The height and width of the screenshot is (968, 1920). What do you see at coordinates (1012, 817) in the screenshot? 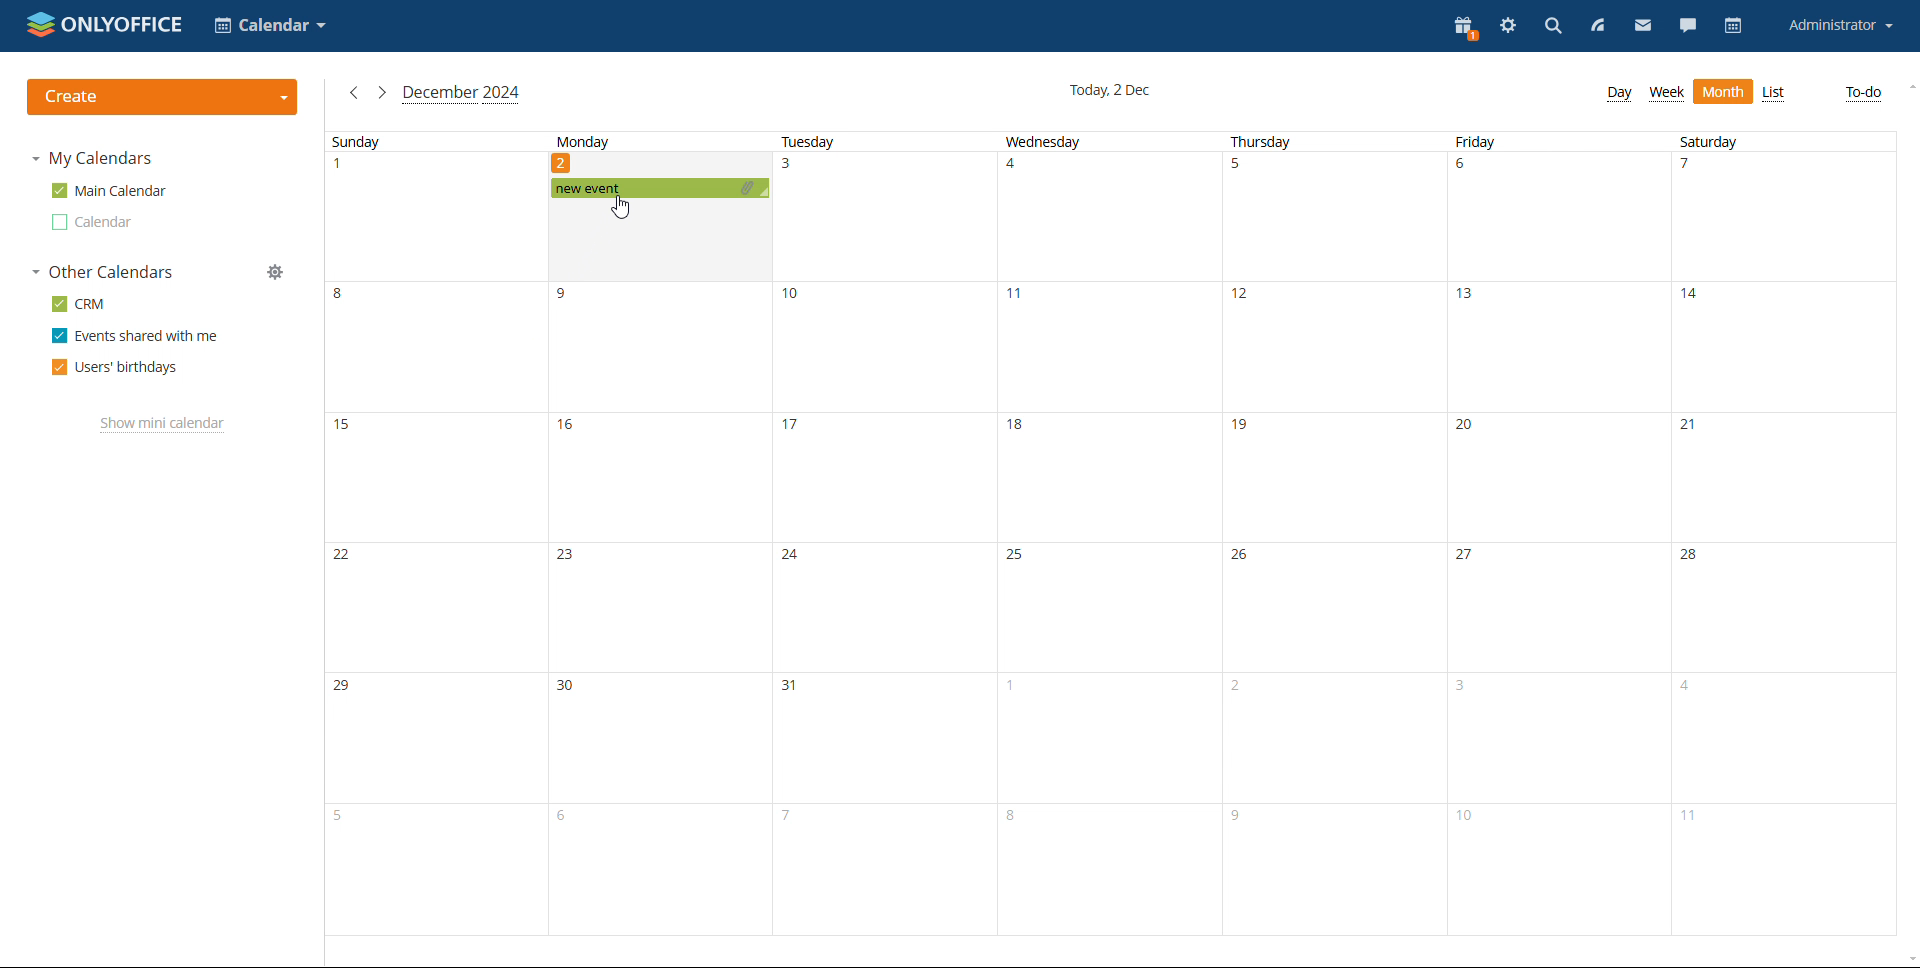
I see `8` at bounding box center [1012, 817].